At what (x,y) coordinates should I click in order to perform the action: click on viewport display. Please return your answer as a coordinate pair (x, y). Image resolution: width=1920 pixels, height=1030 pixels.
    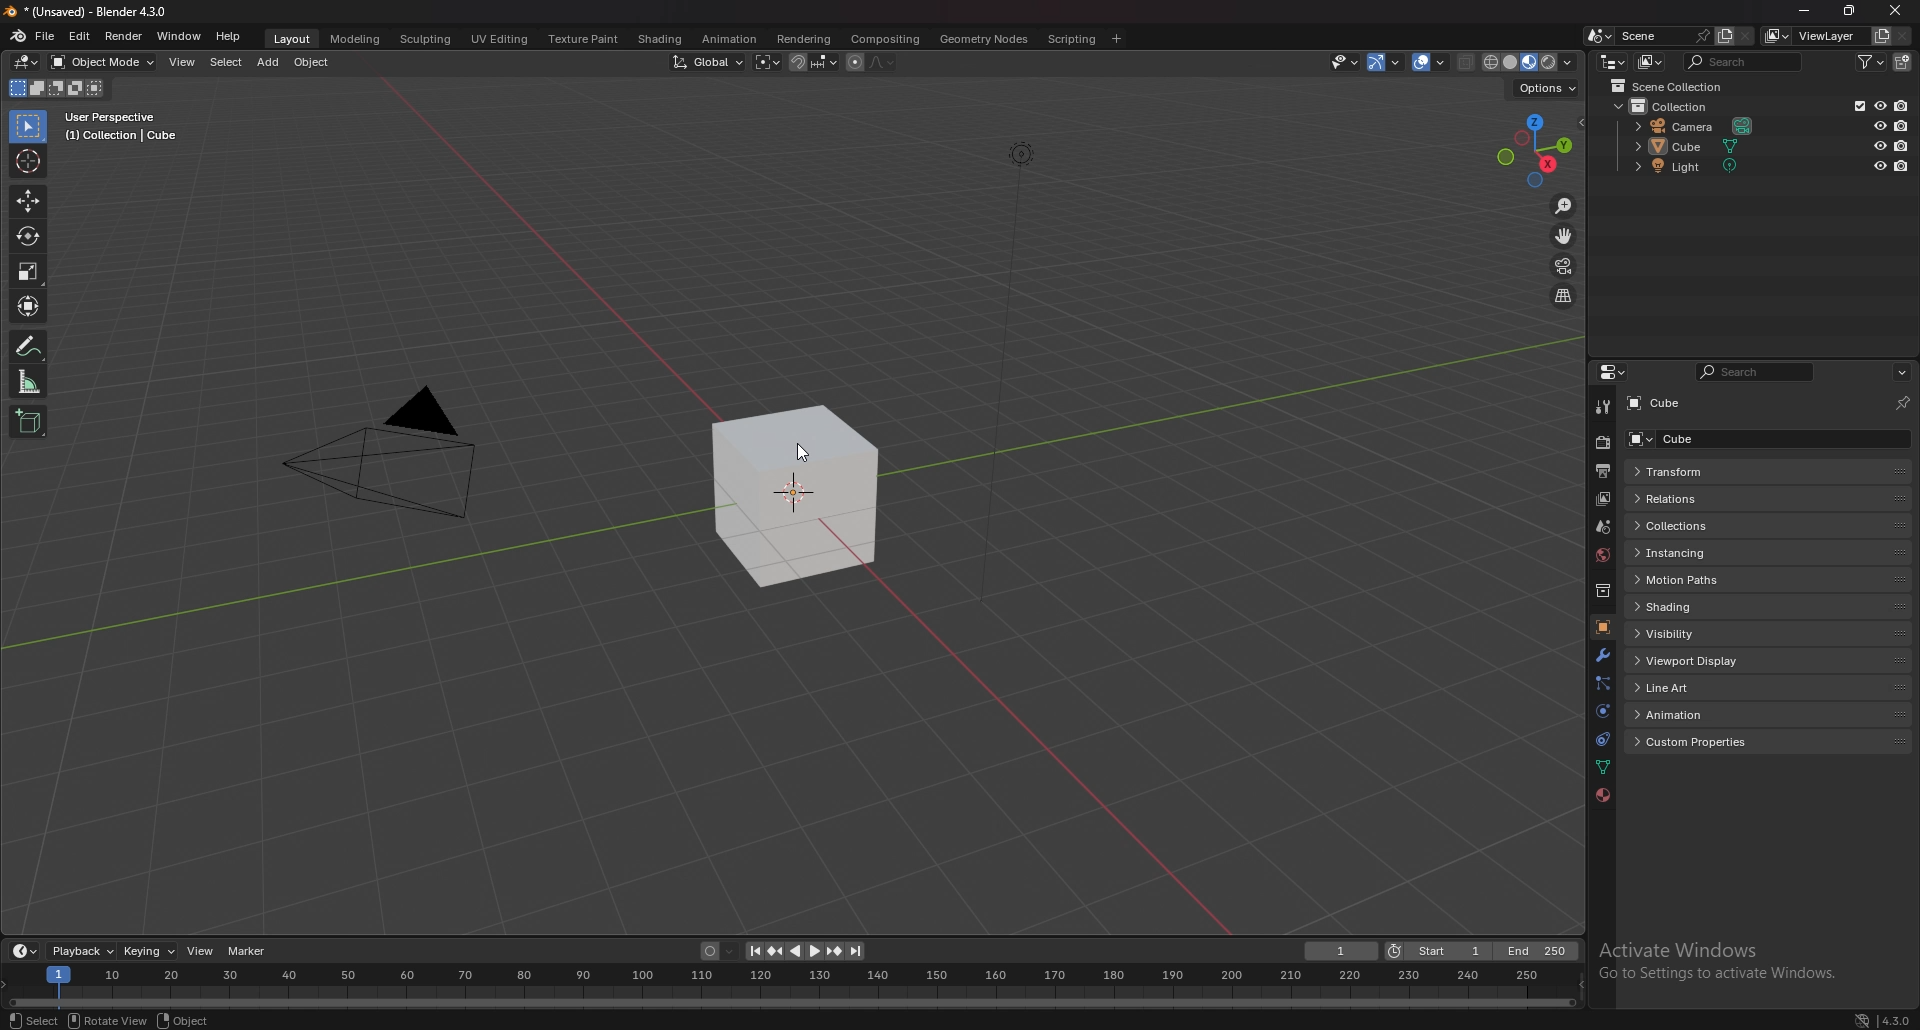
    Looking at the image, I should click on (1695, 660).